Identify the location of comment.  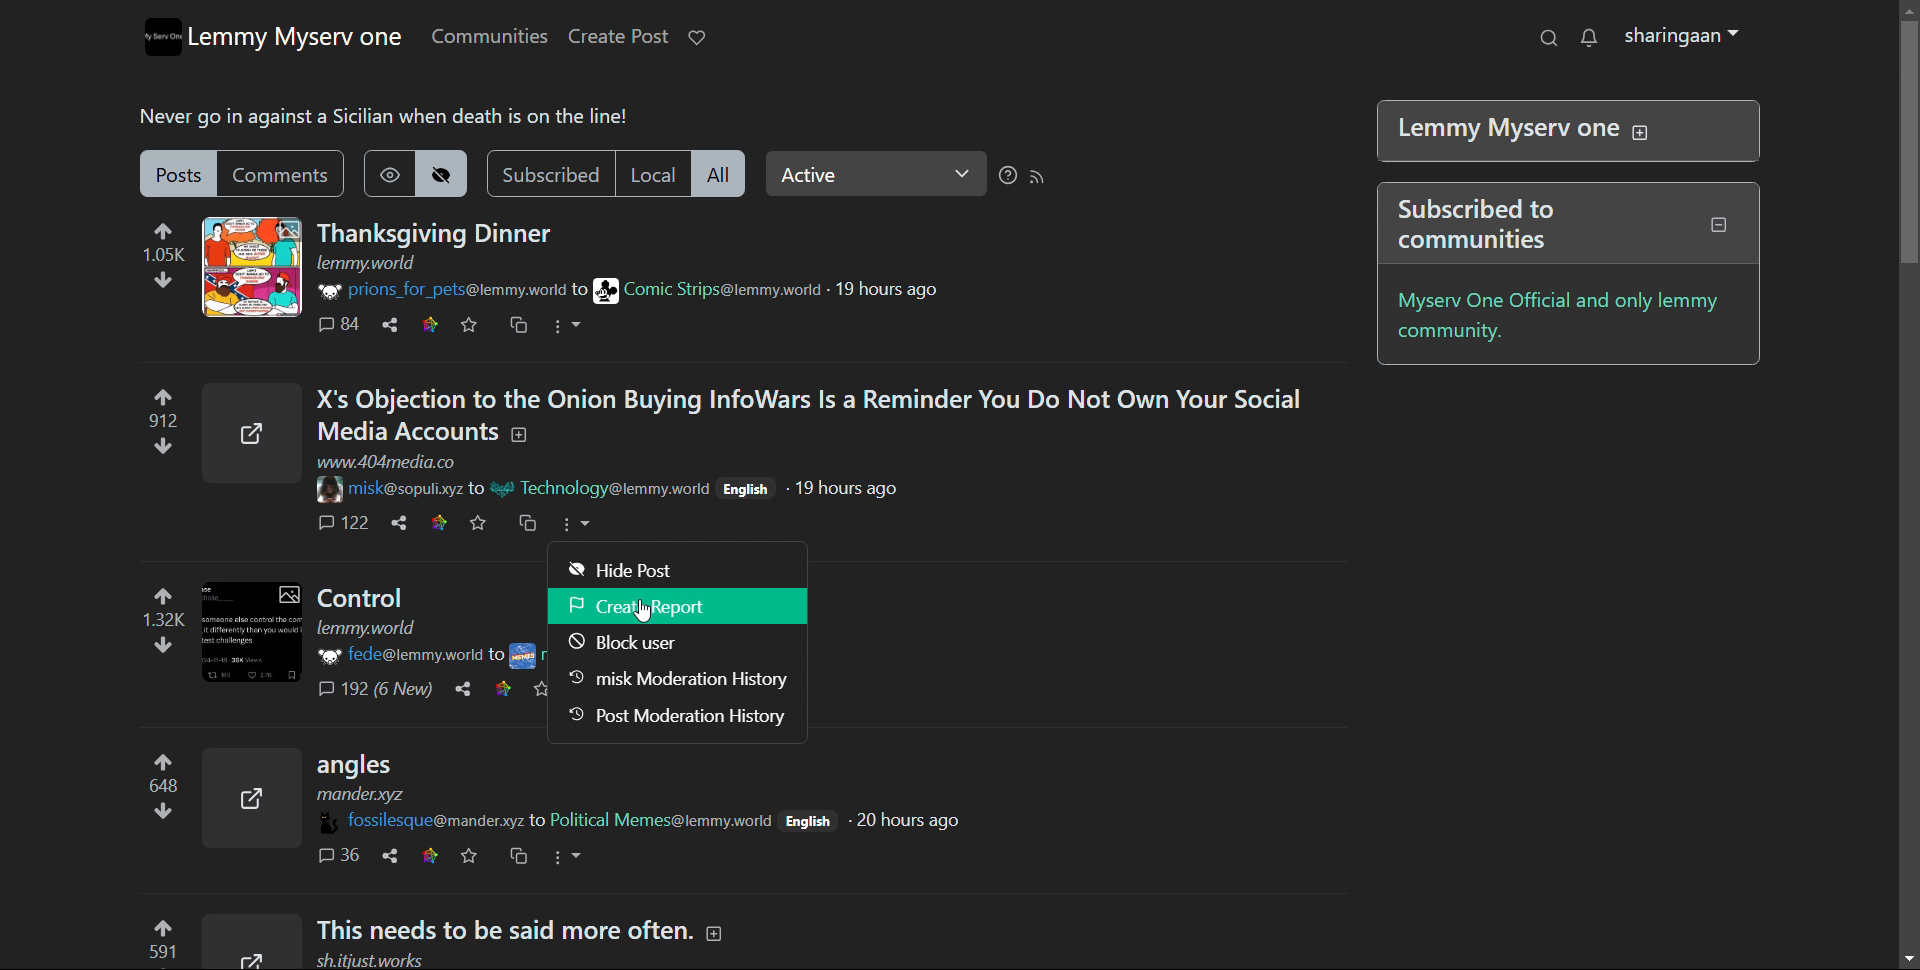
(336, 325).